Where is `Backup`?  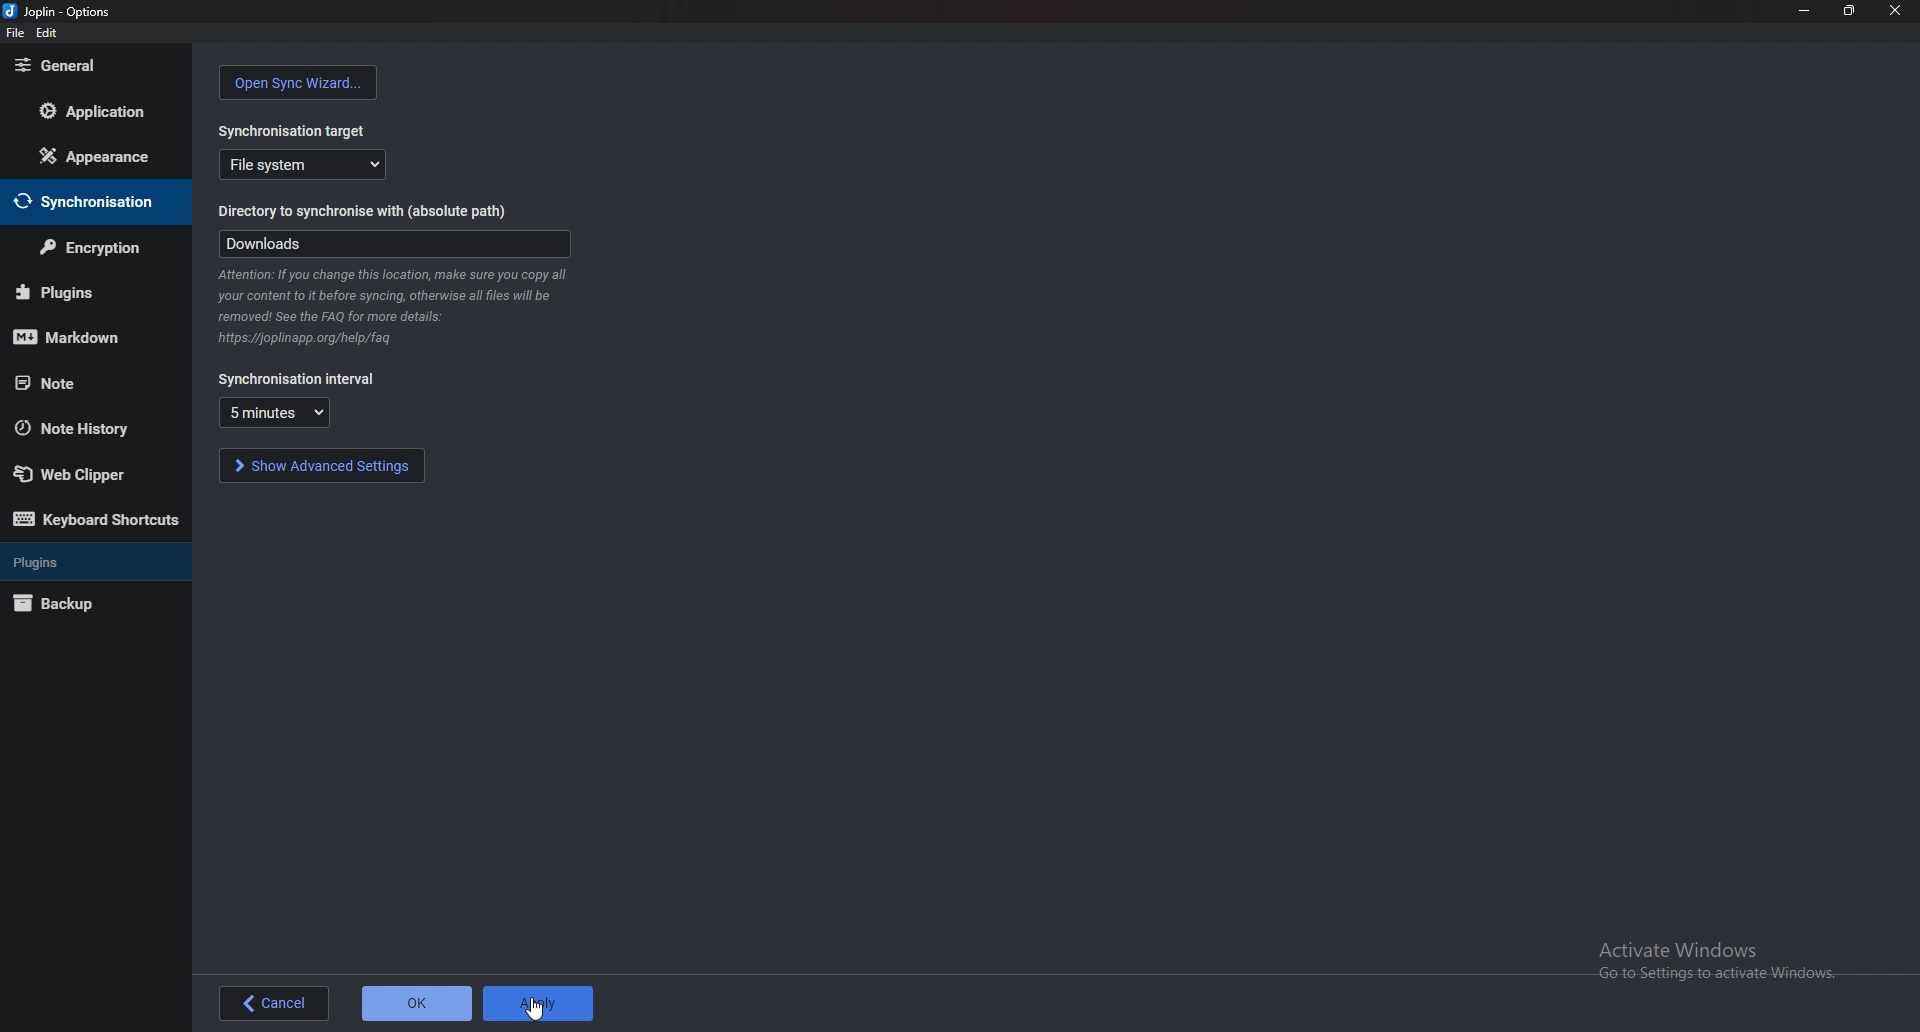 Backup is located at coordinates (89, 604).